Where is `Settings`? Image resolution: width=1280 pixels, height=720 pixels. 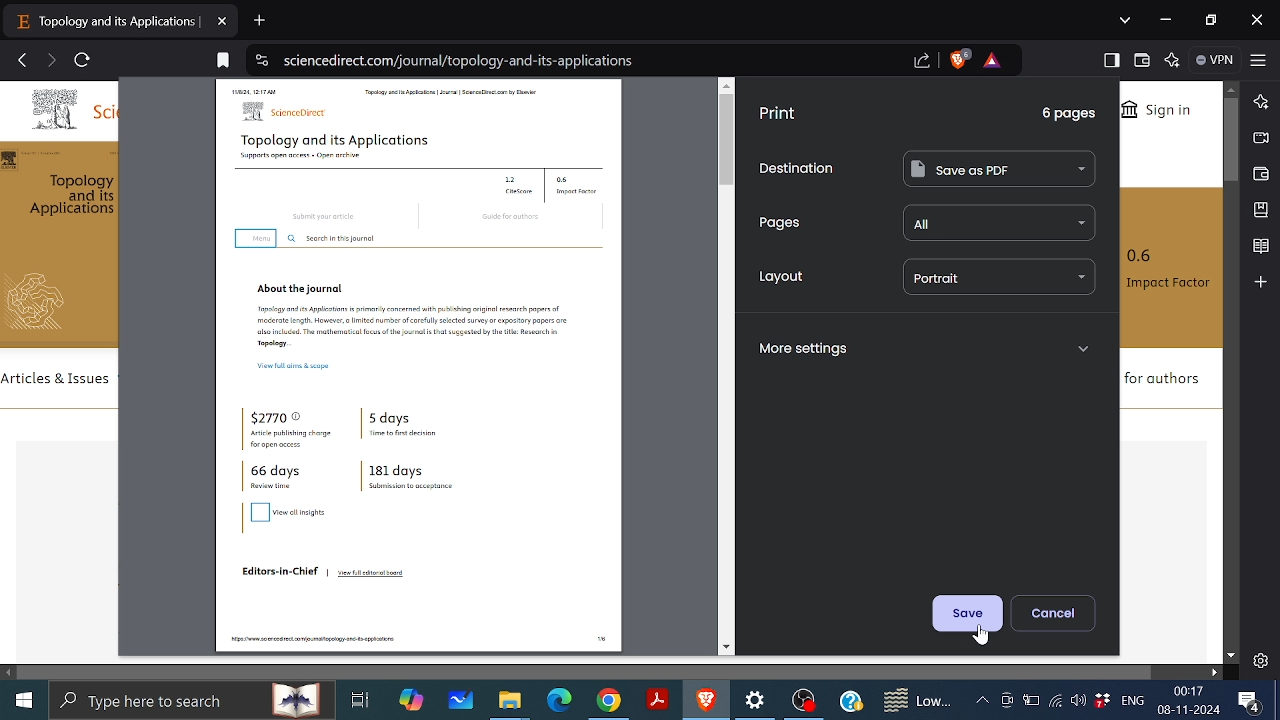 Settings is located at coordinates (758, 703).